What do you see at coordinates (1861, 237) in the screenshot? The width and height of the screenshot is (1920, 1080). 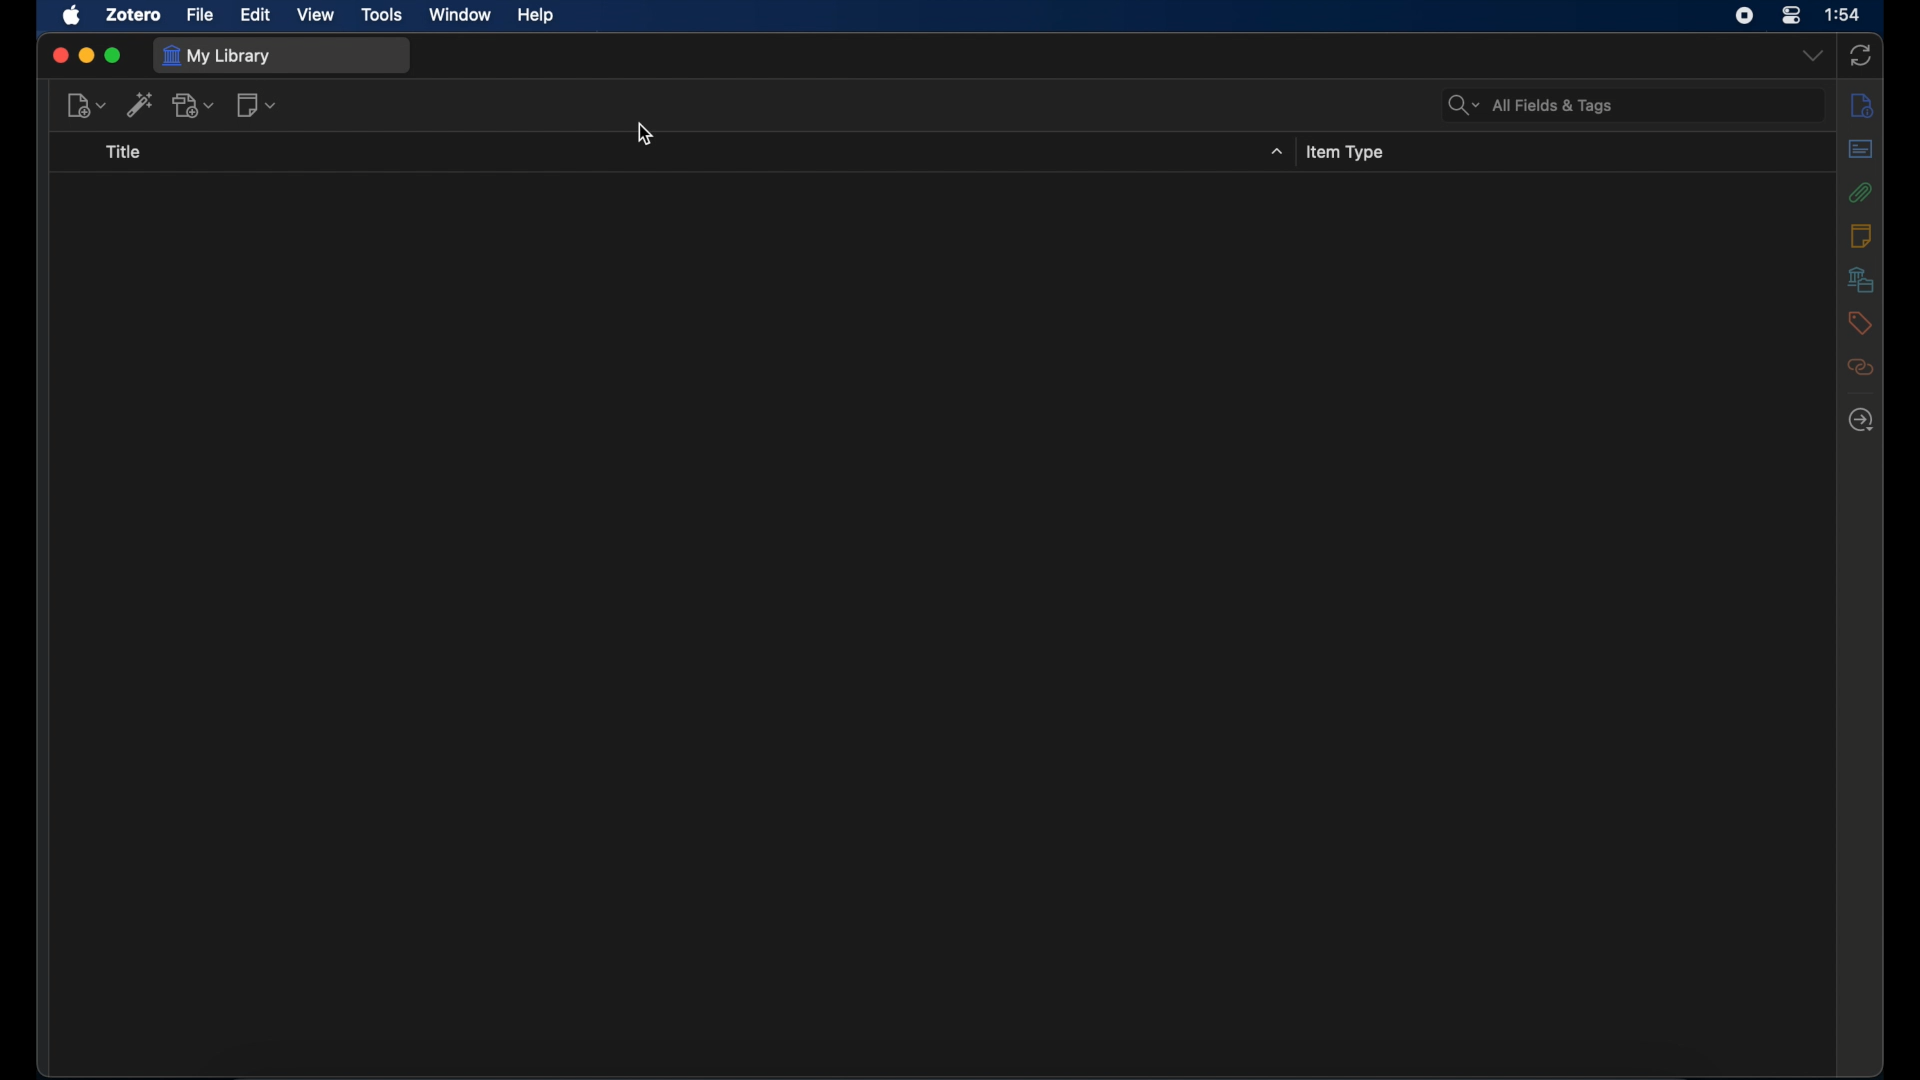 I see `notes` at bounding box center [1861, 237].